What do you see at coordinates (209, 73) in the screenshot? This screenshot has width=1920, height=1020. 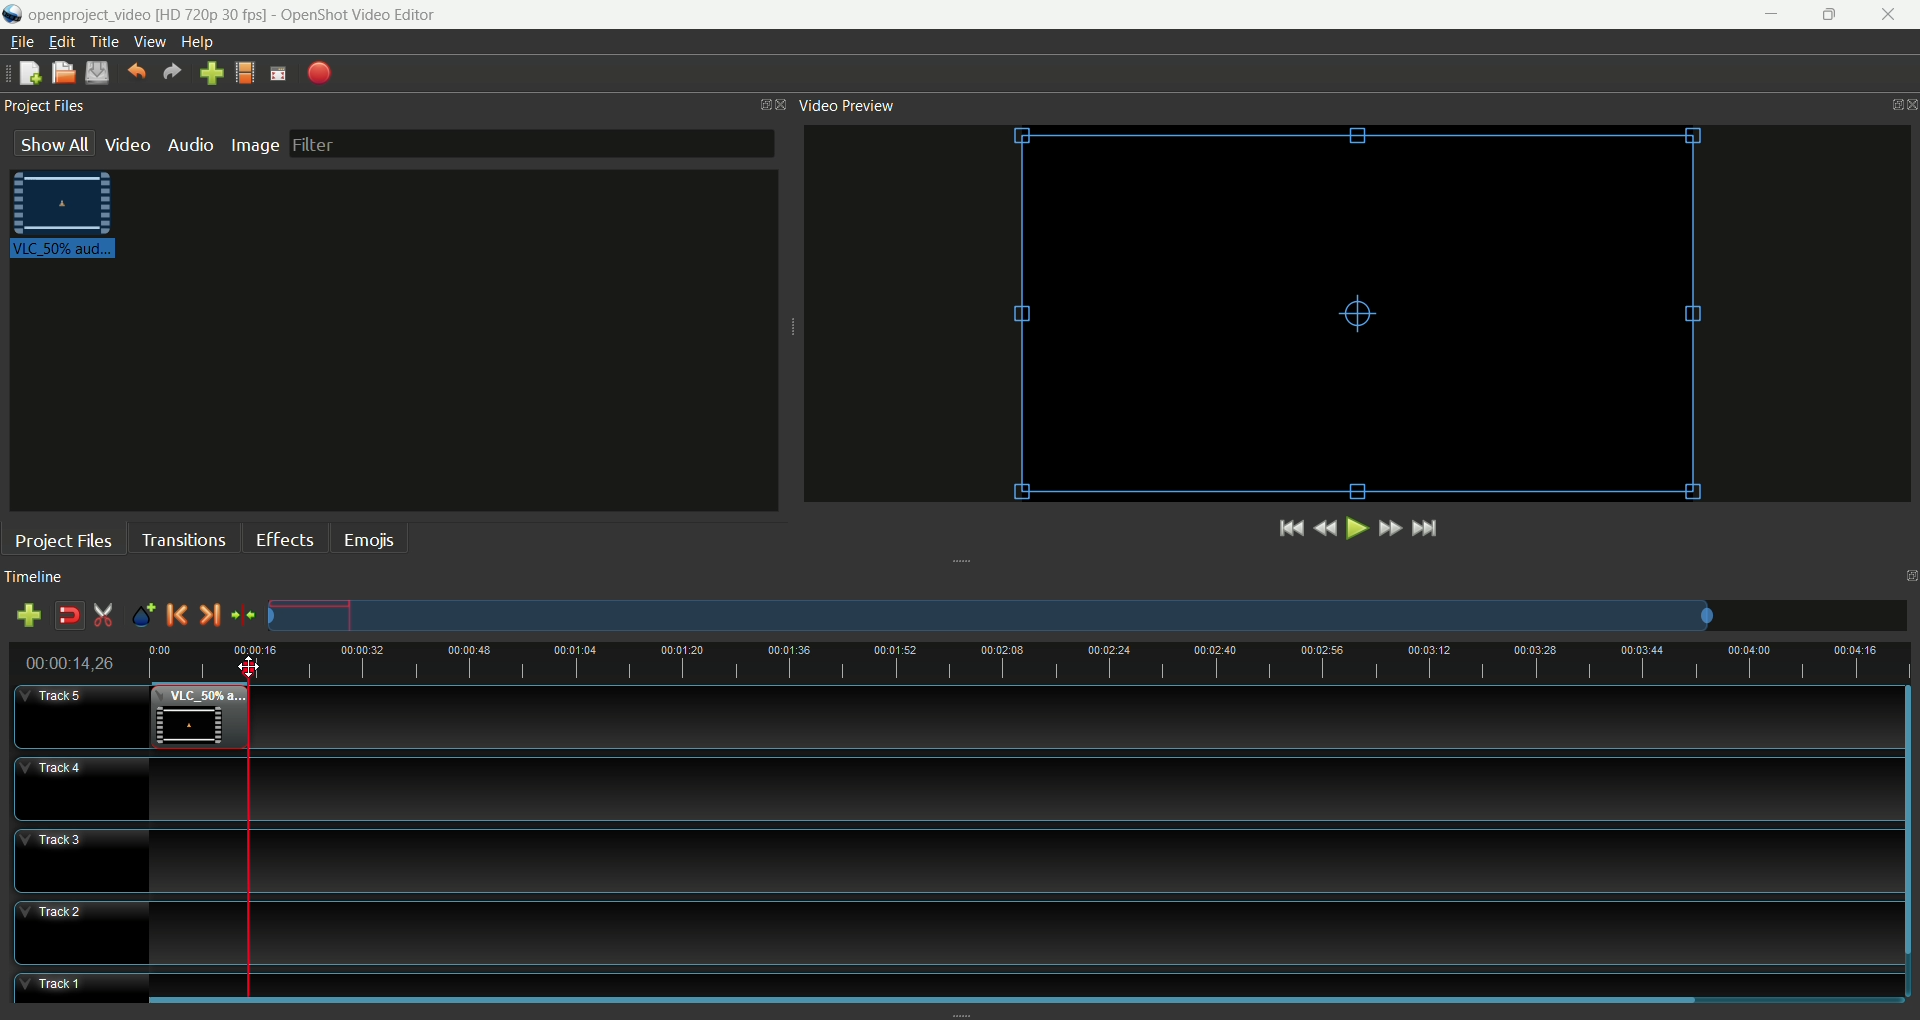 I see `import file` at bounding box center [209, 73].